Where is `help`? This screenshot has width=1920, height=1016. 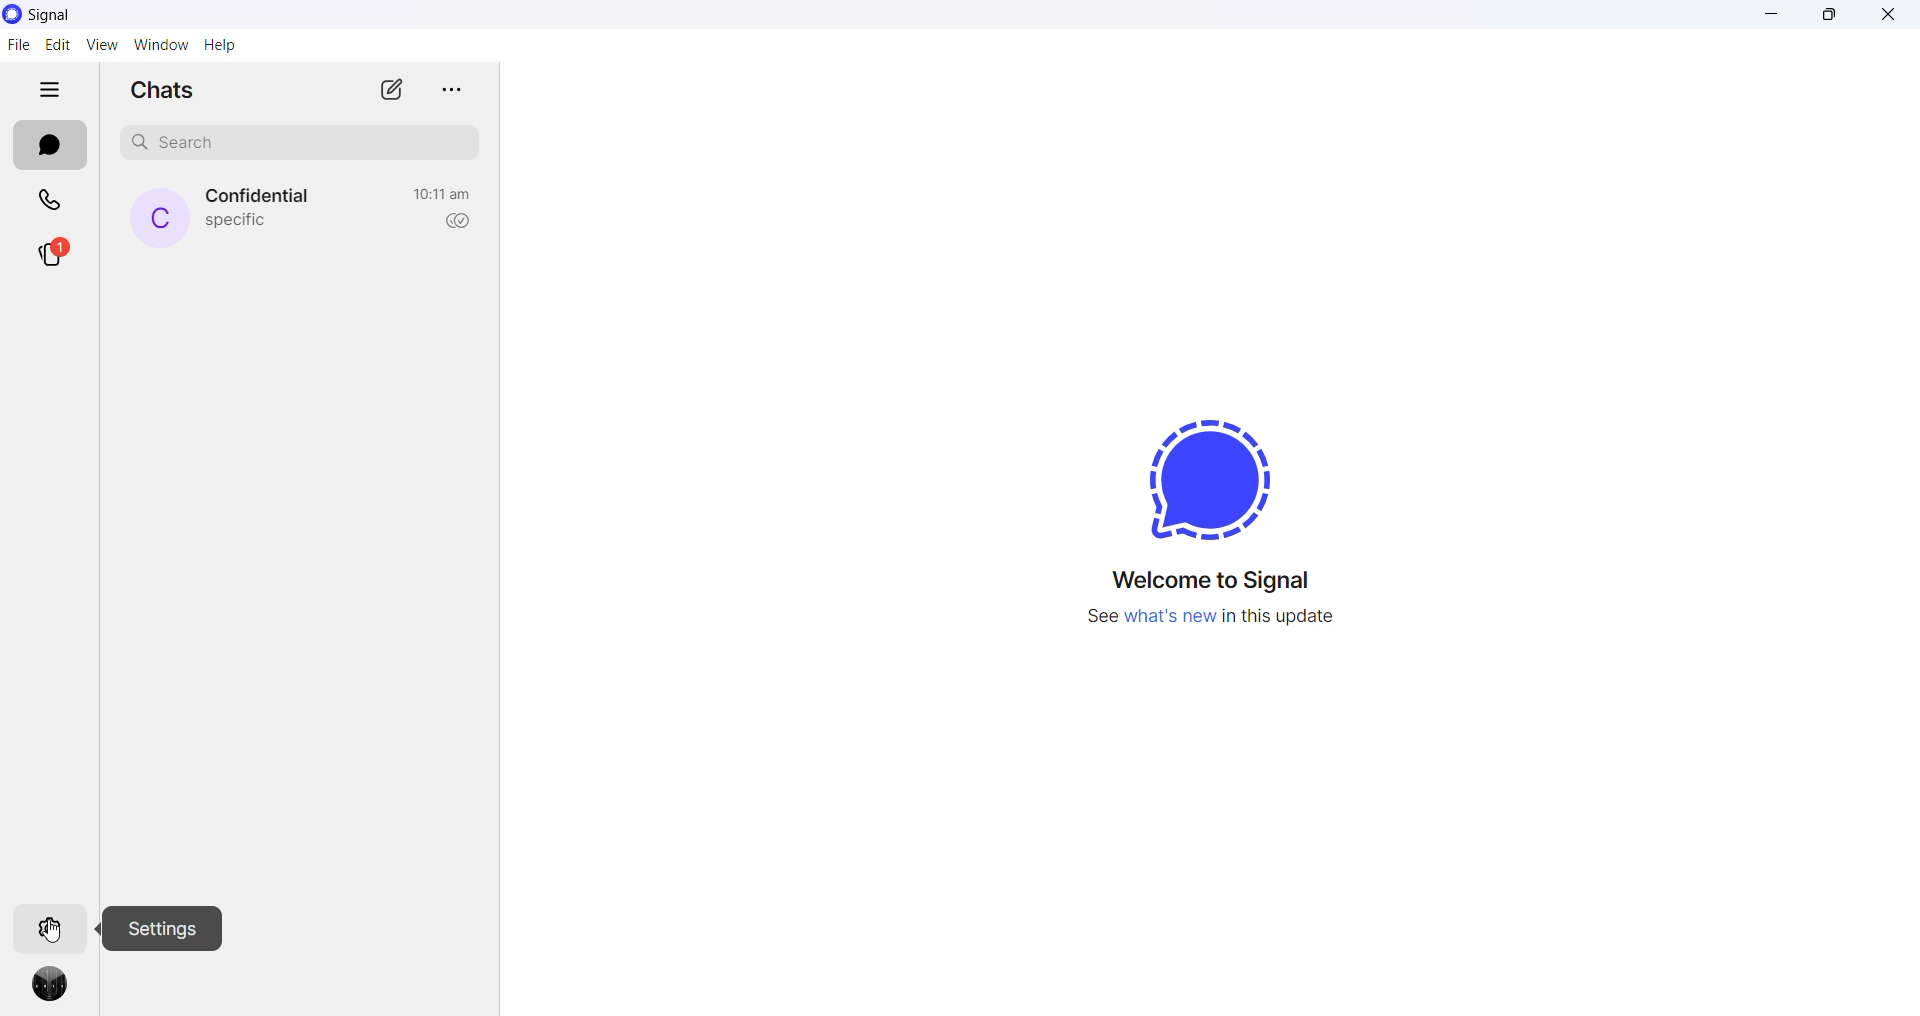 help is located at coordinates (219, 46).